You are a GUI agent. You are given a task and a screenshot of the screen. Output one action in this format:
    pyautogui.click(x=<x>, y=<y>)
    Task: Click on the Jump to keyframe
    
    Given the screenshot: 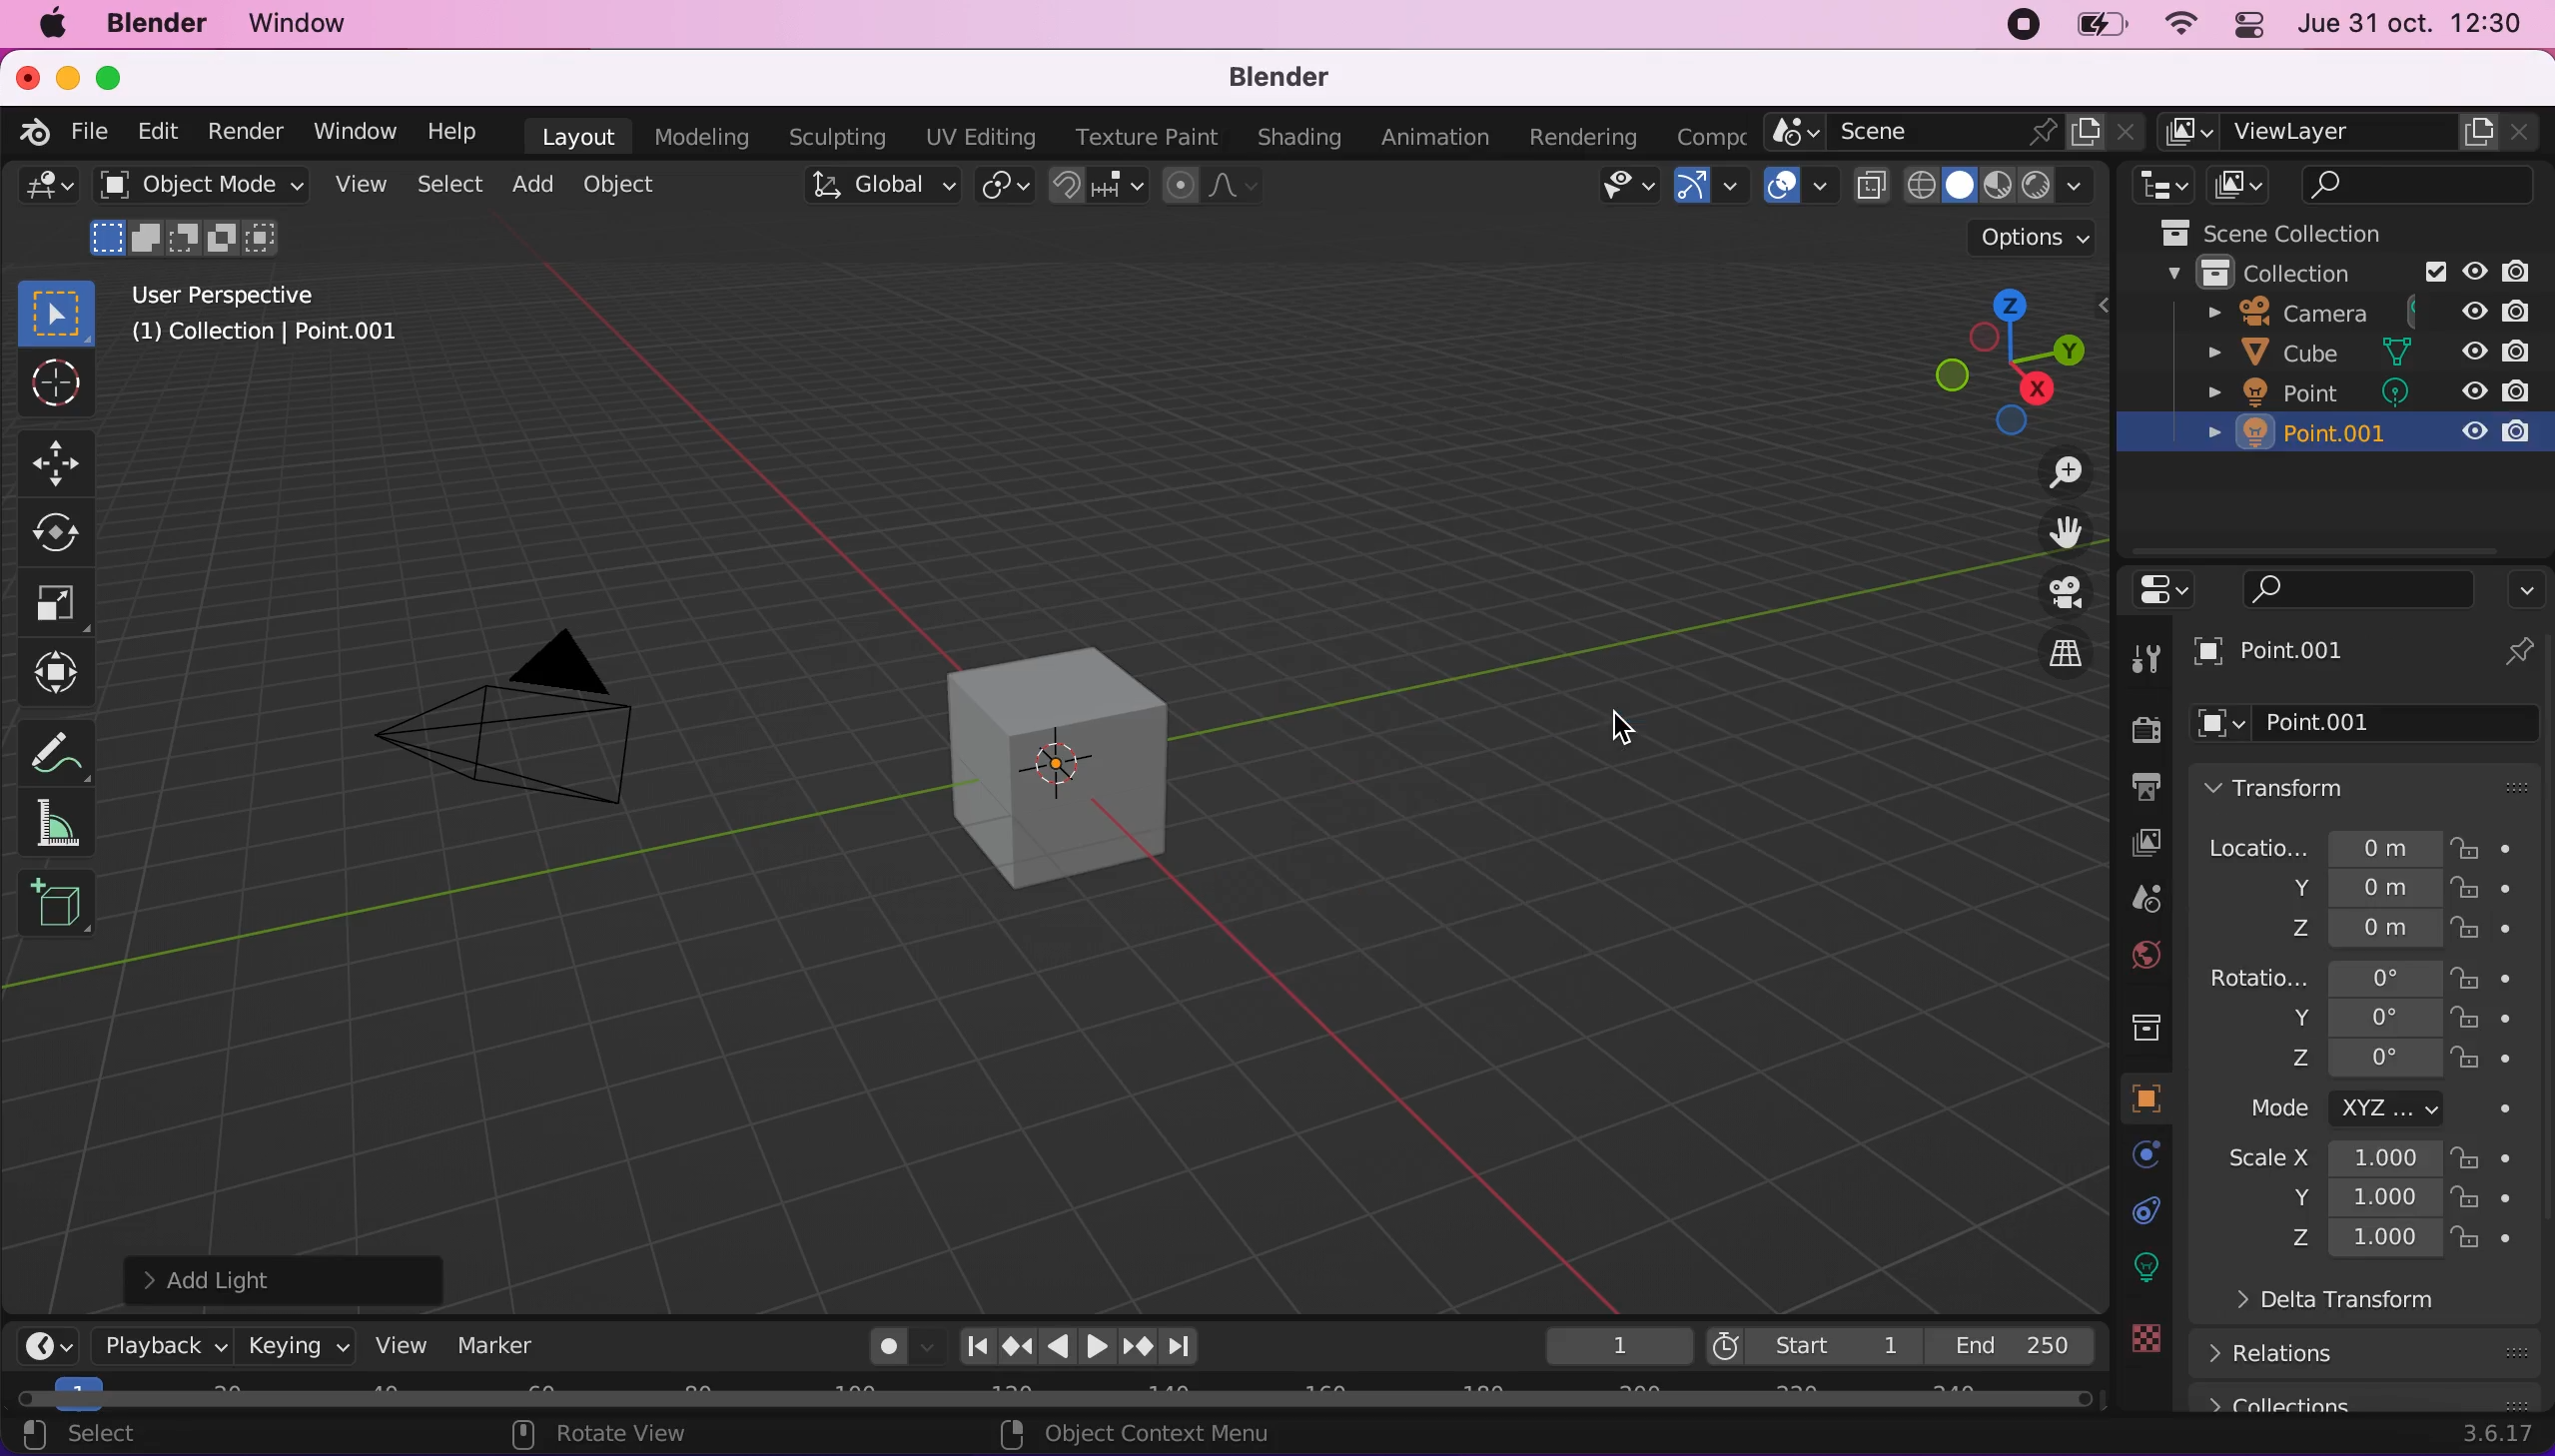 What is the action you would take?
    pyautogui.click(x=1015, y=1348)
    